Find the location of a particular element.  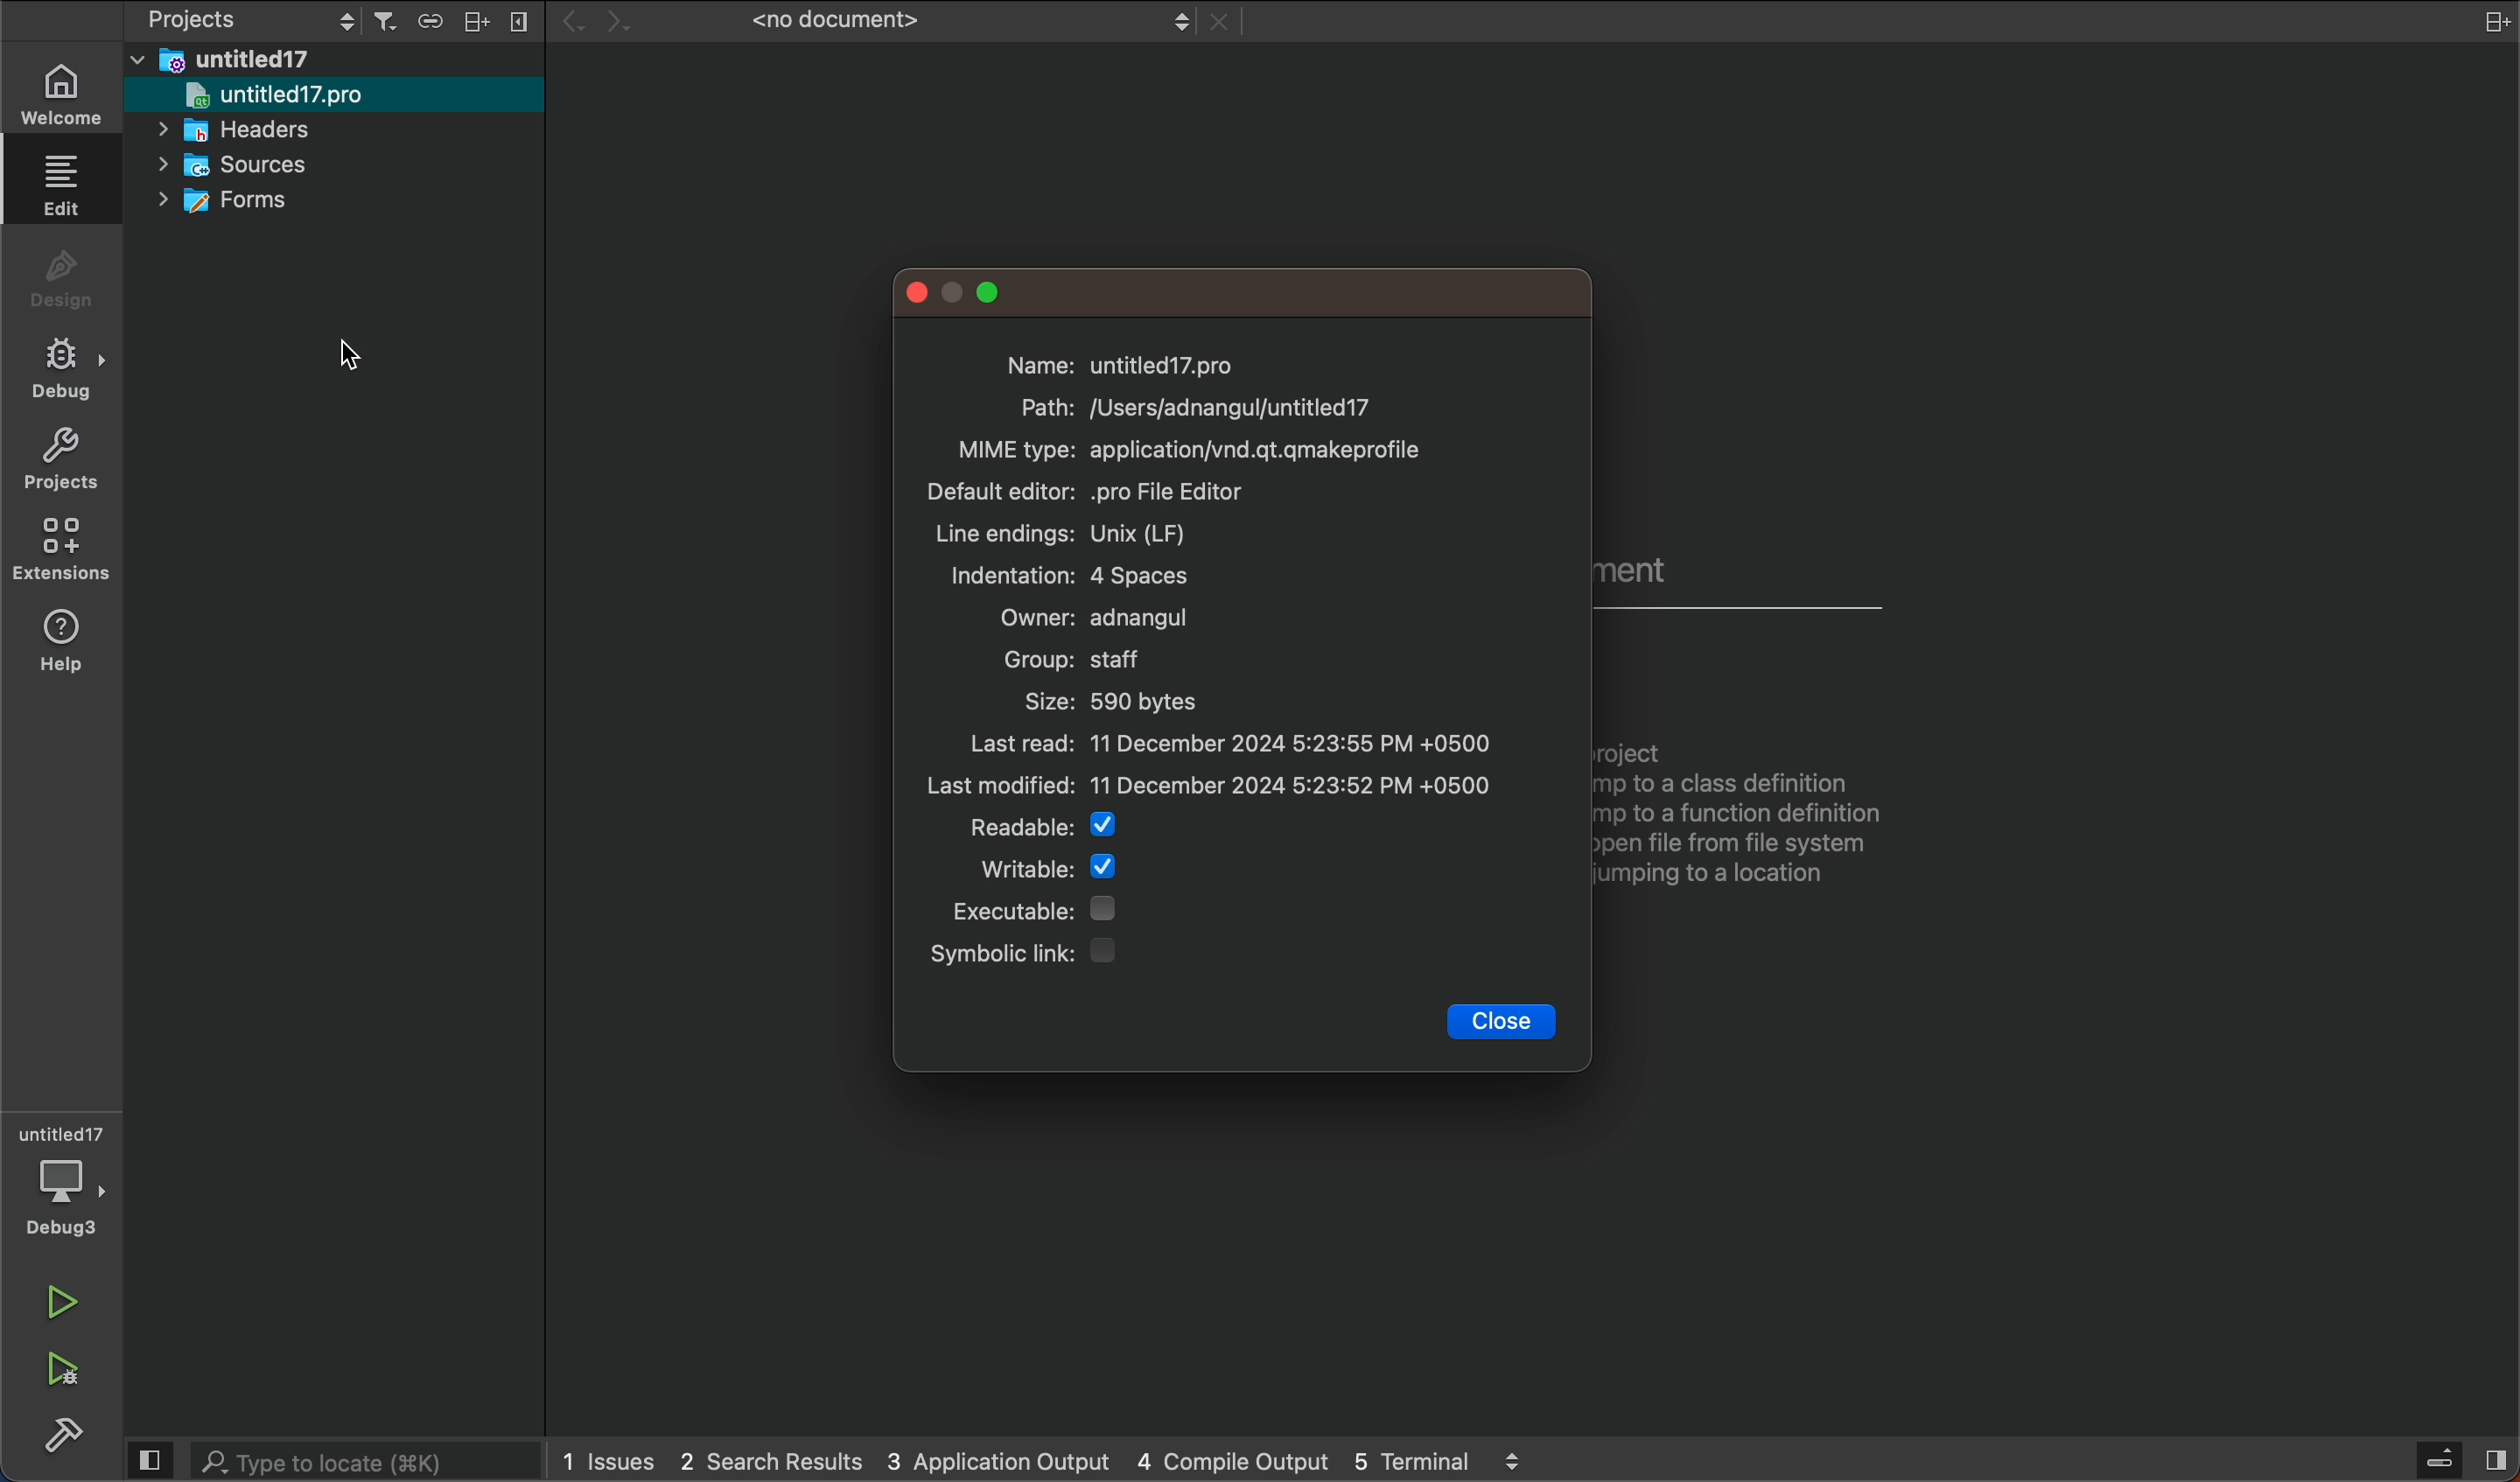

sources is located at coordinates (249, 164).